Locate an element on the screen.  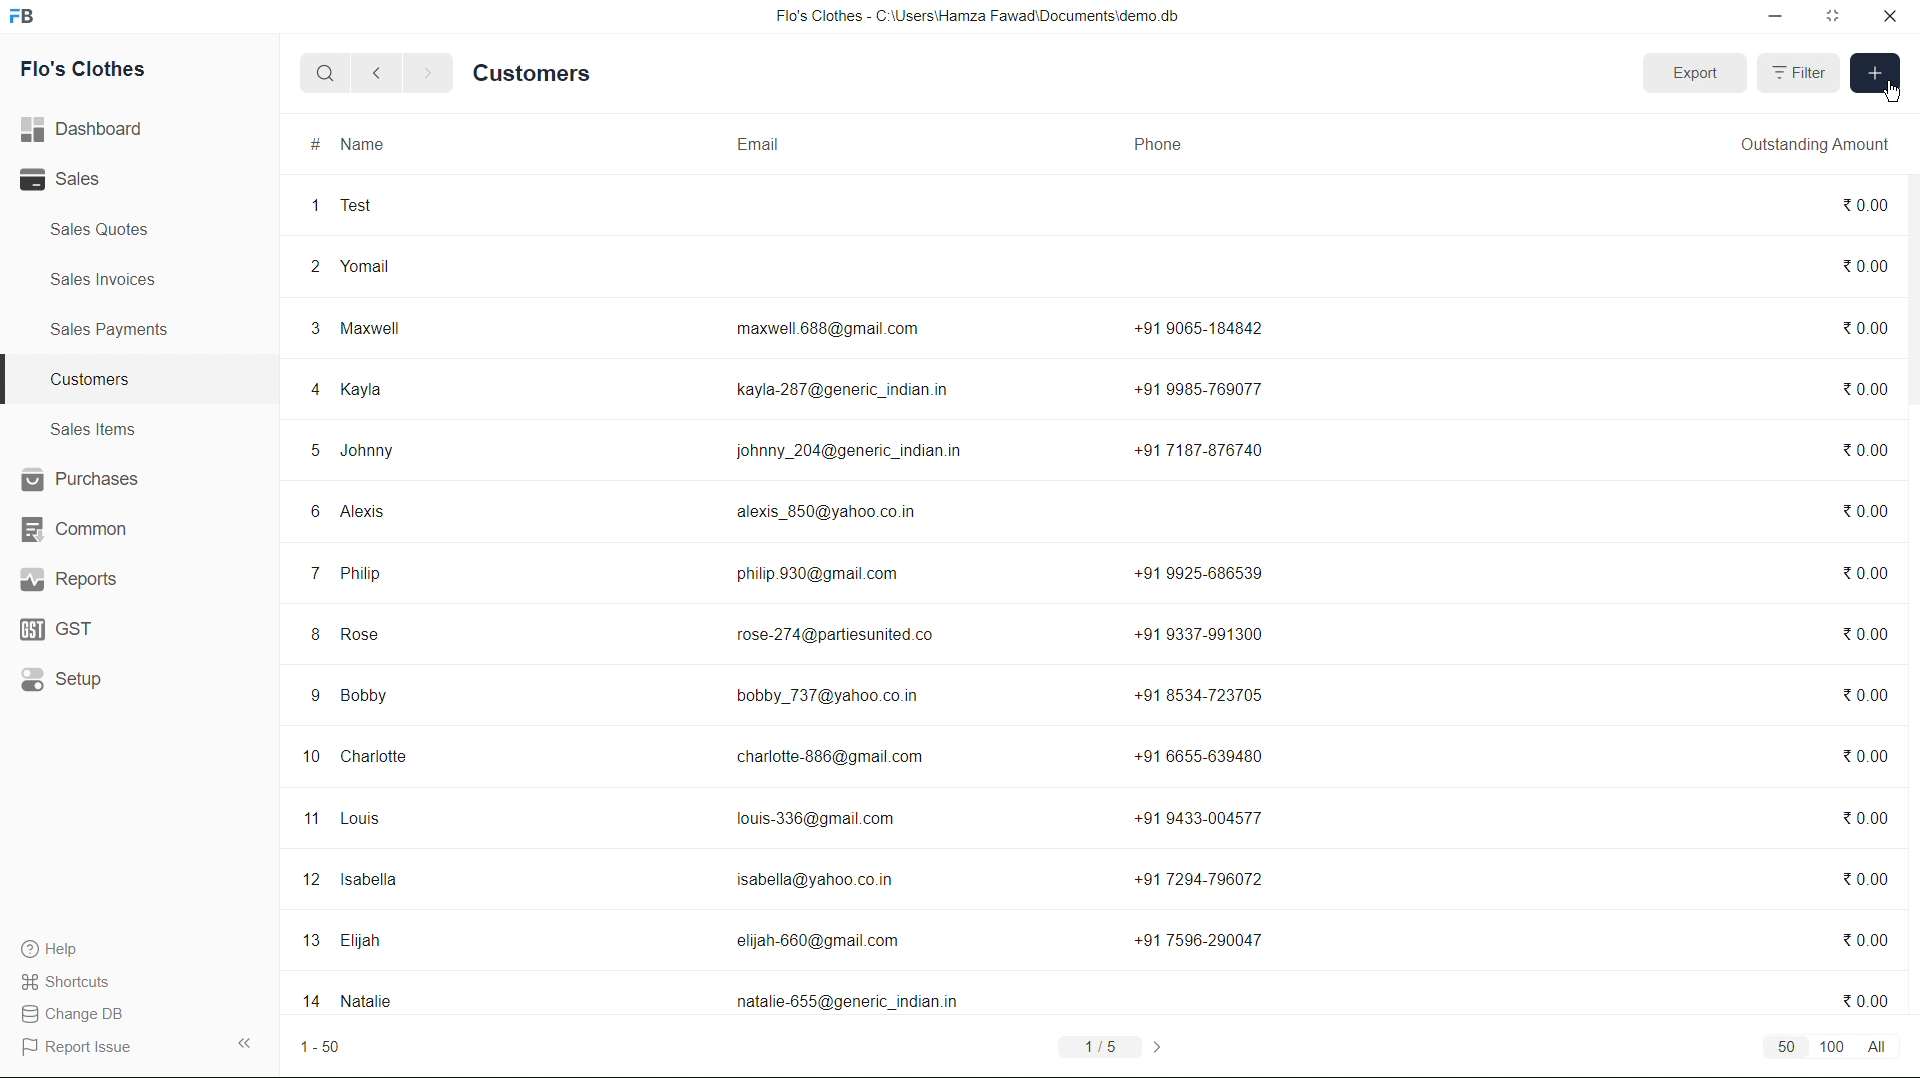
search is located at coordinates (320, 72).